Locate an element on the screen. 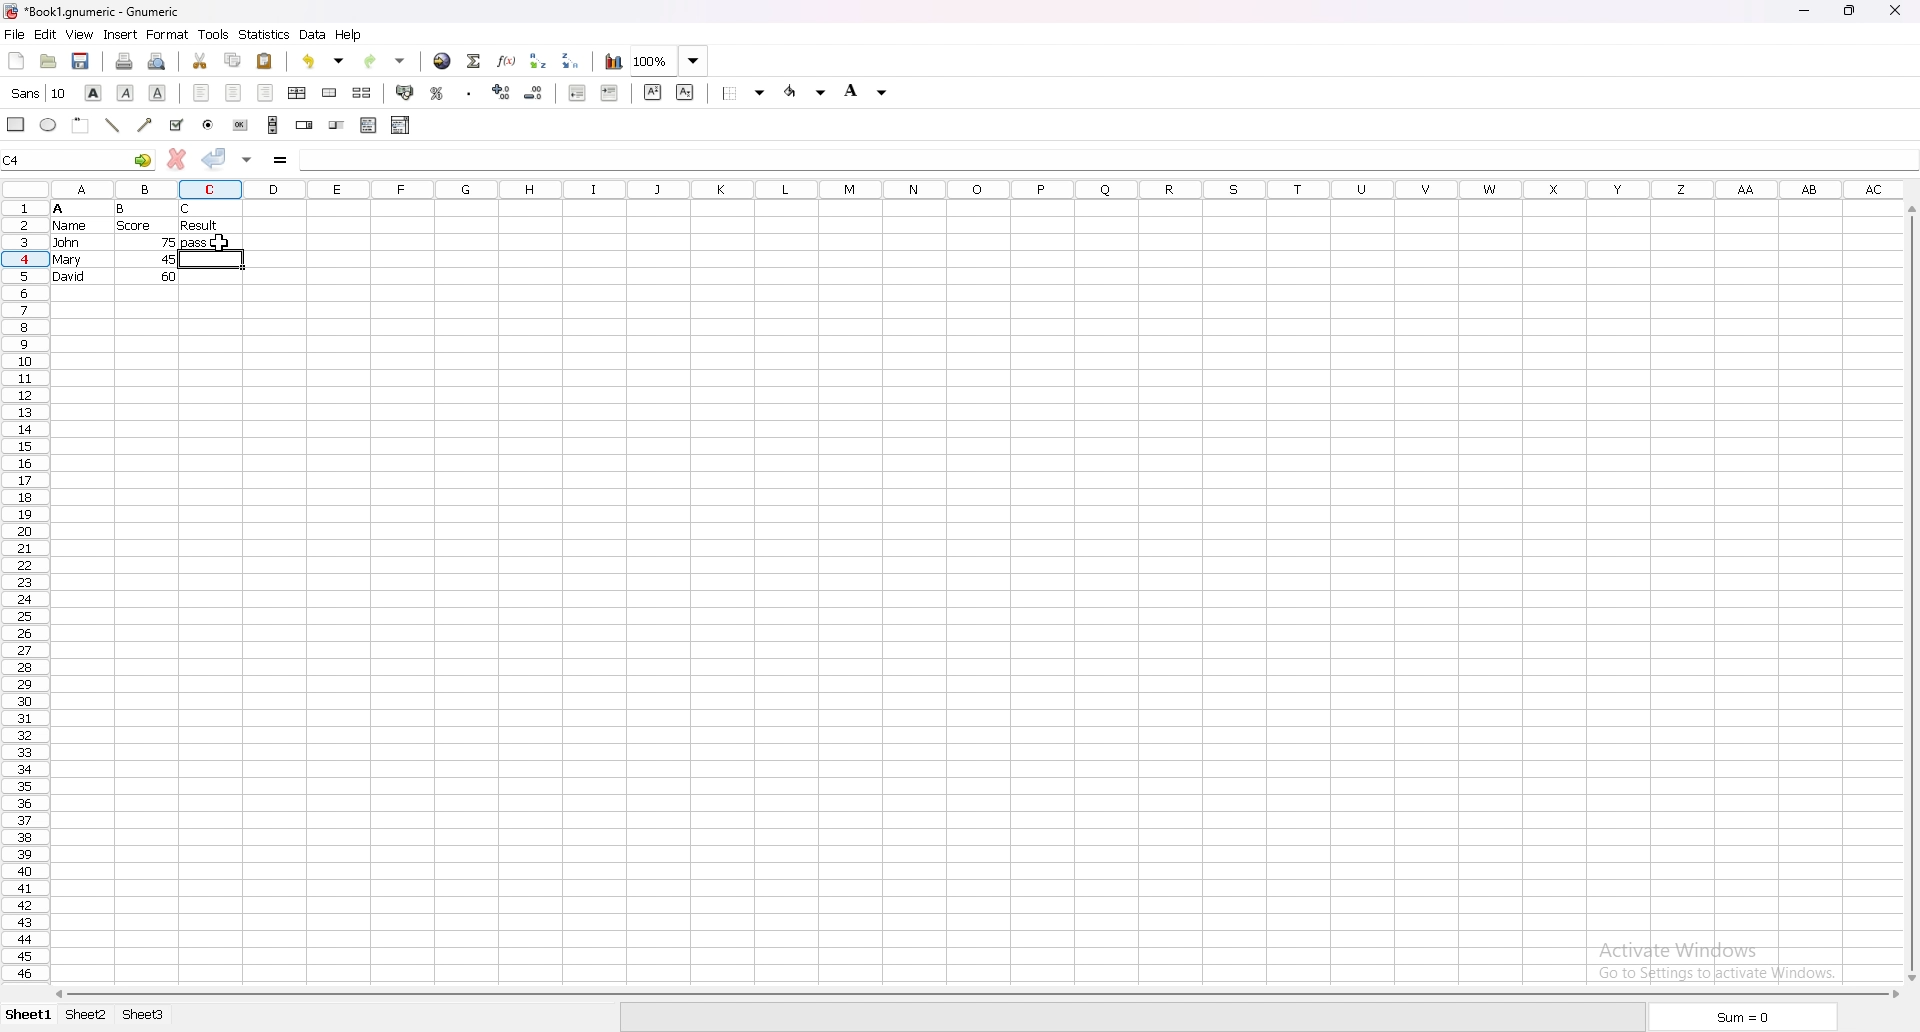 This screenshot has height=1032, width=1920. summation is located at coordinates (475, 62).